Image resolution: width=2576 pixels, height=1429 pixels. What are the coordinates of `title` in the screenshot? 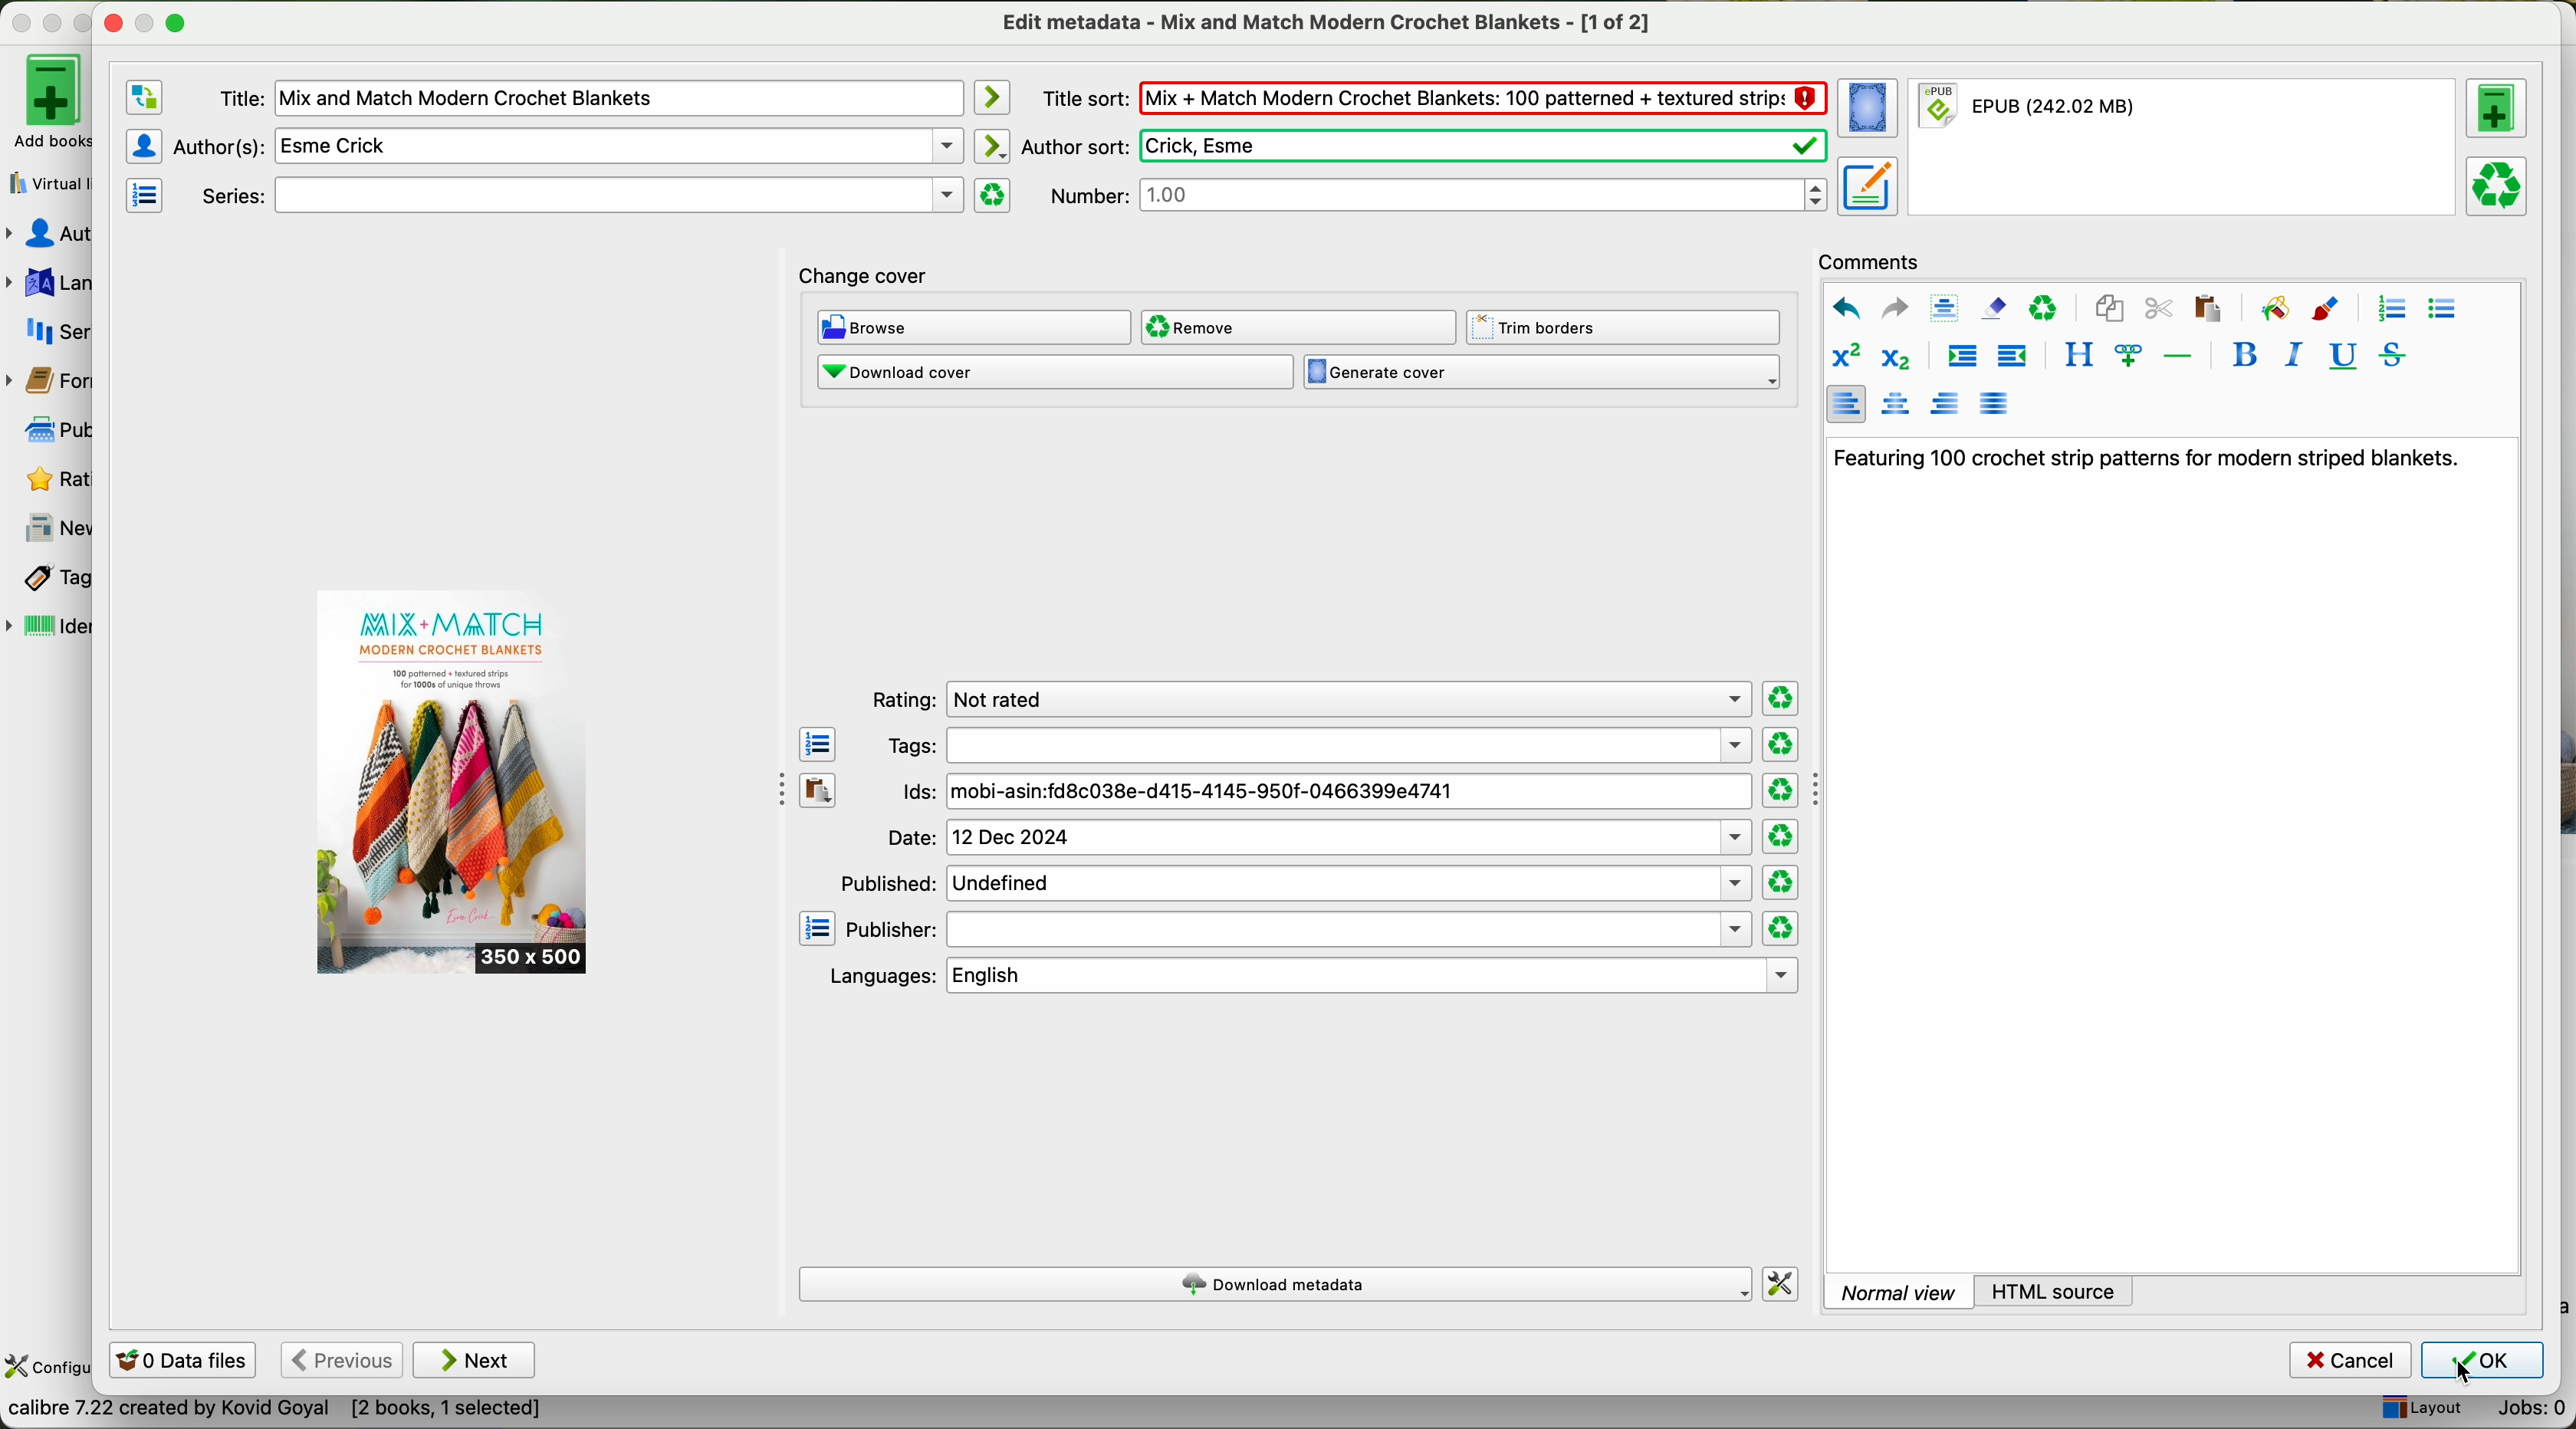 It's located at (589, 99).